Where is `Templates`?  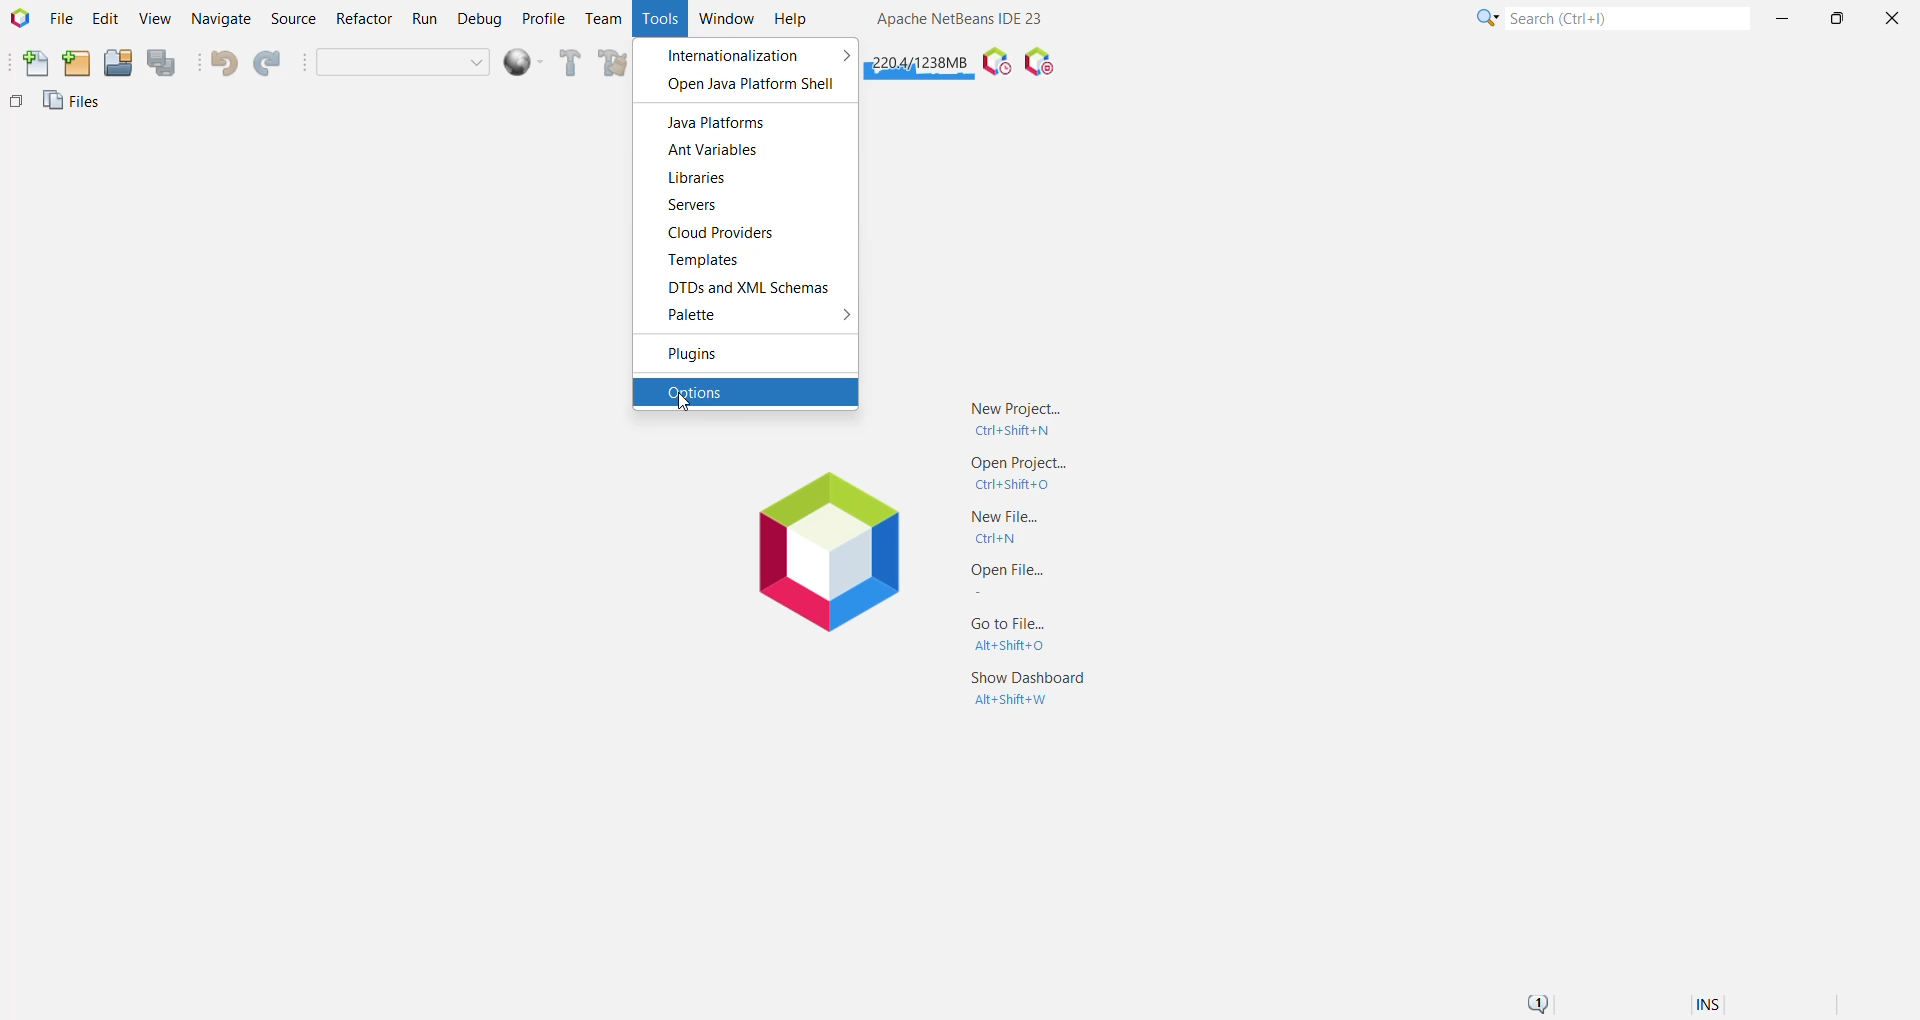
Templates is located at coordinates (712, 262).